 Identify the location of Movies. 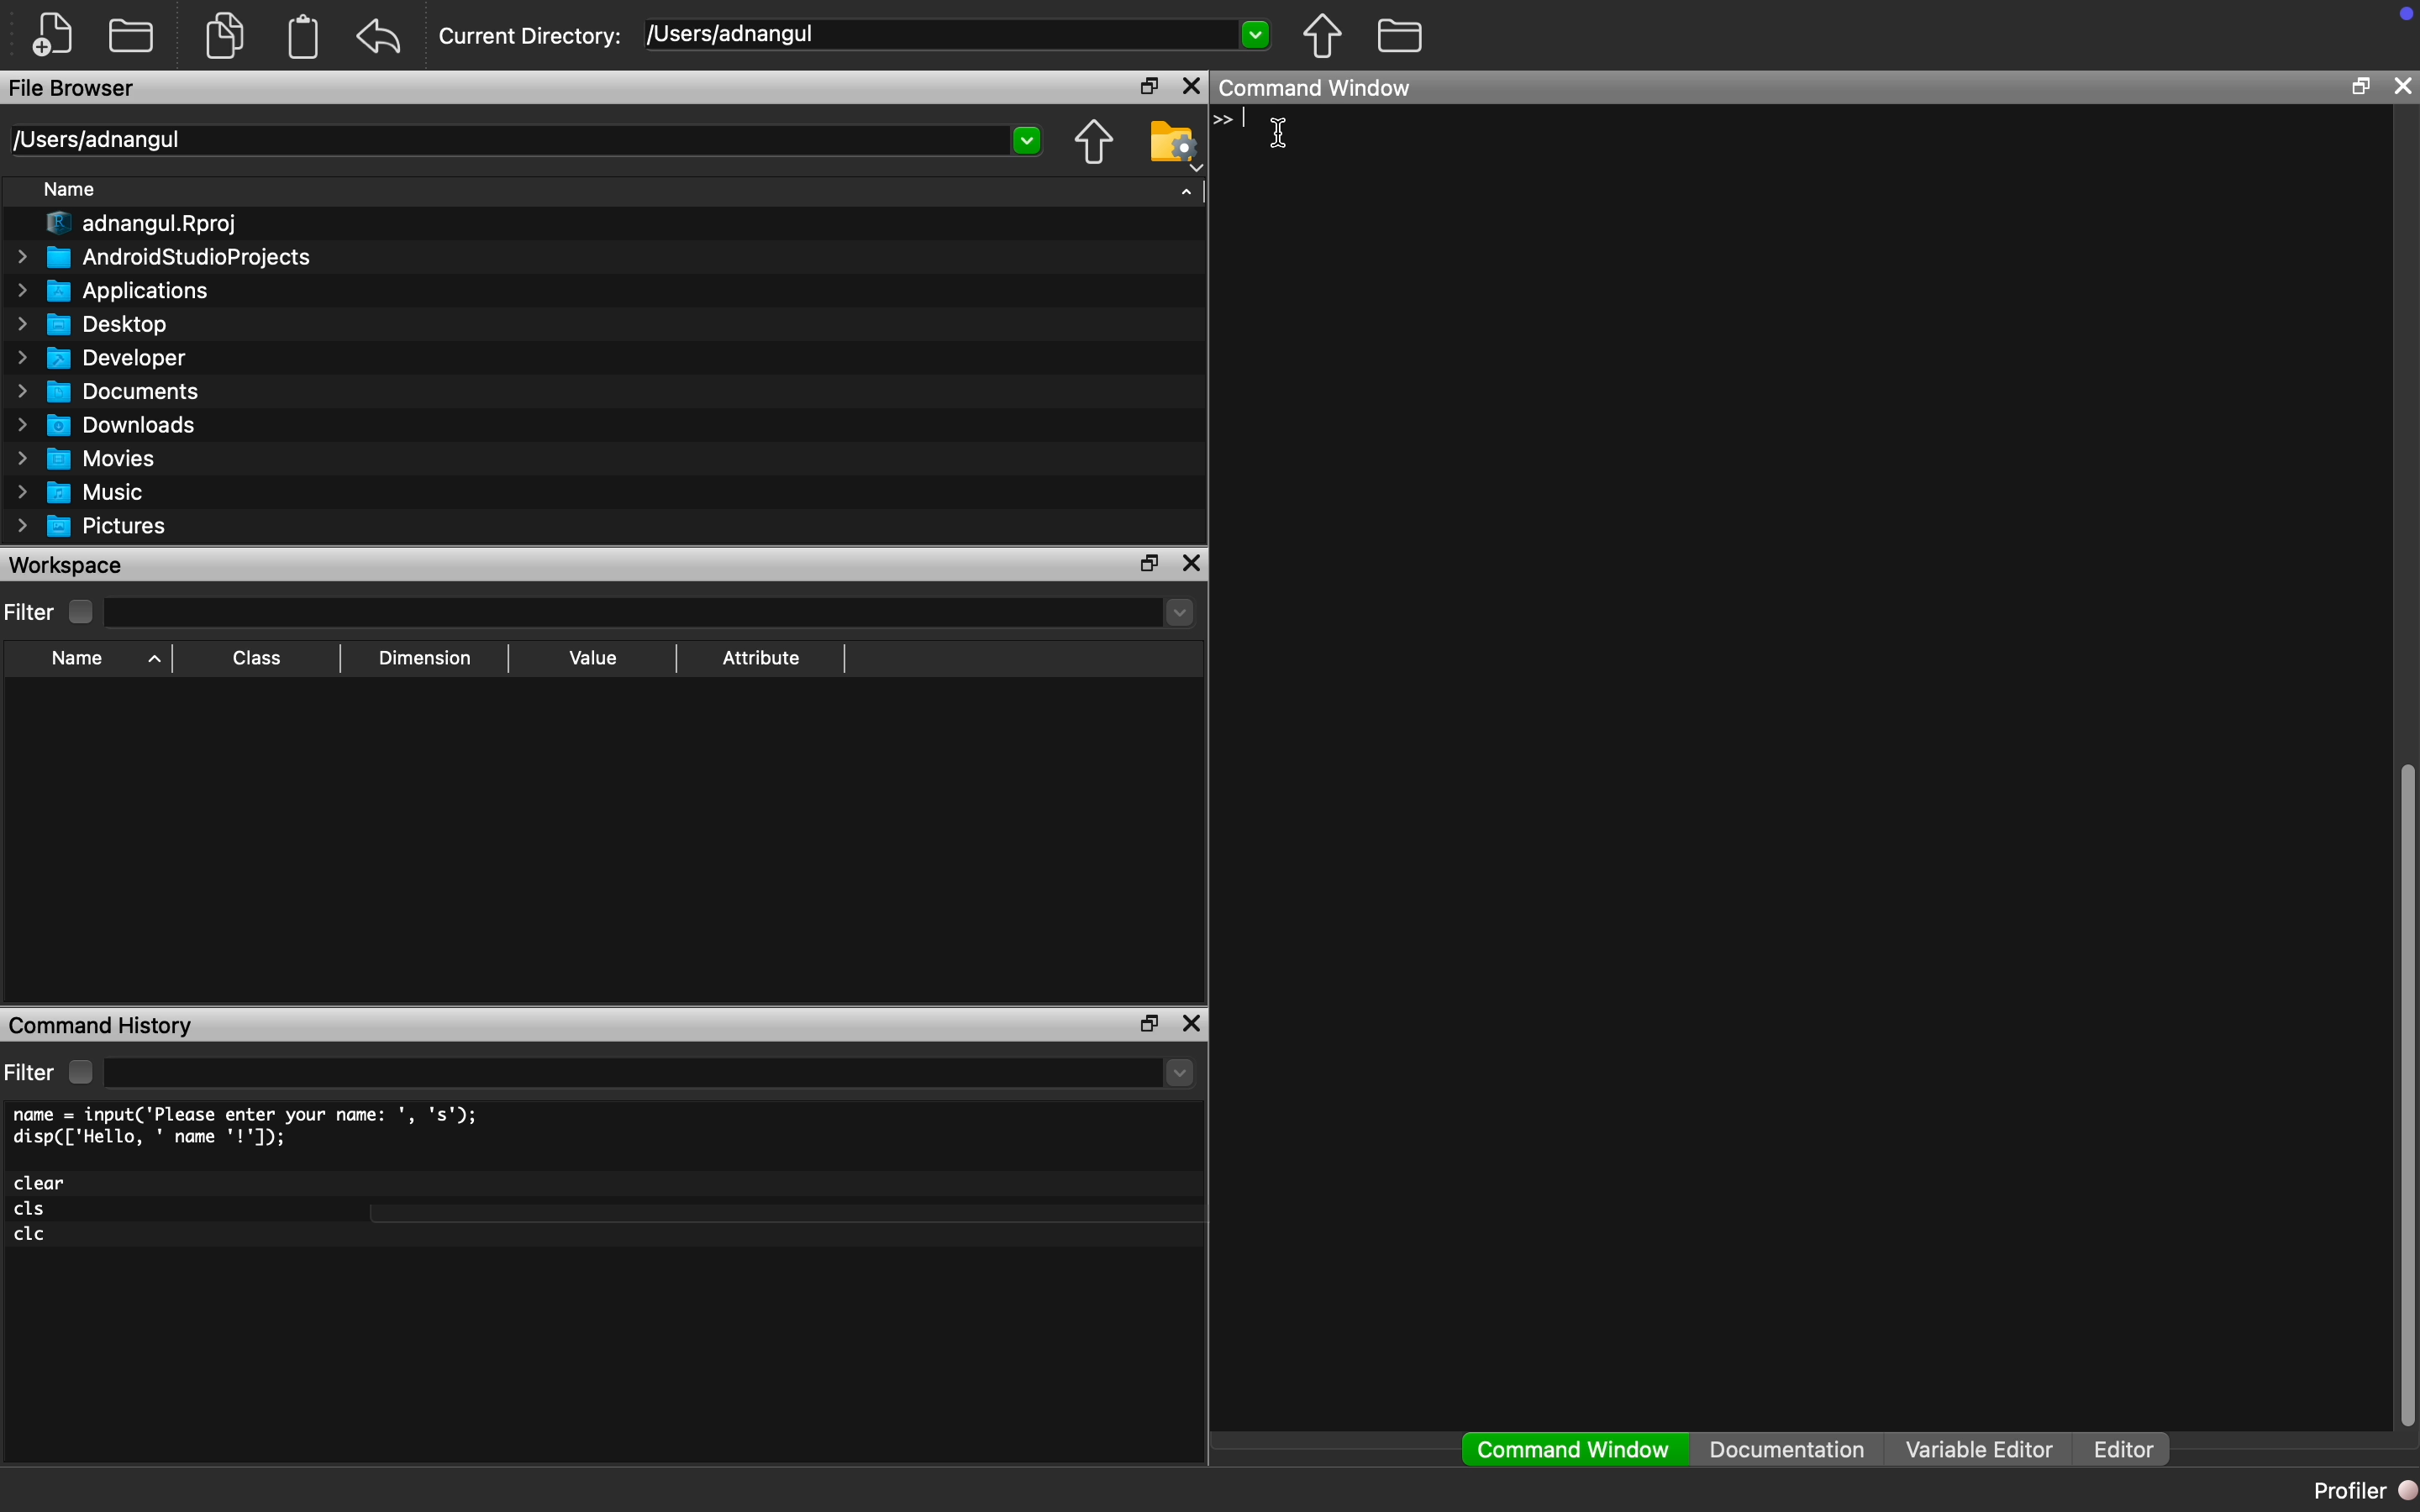
(81, 458).